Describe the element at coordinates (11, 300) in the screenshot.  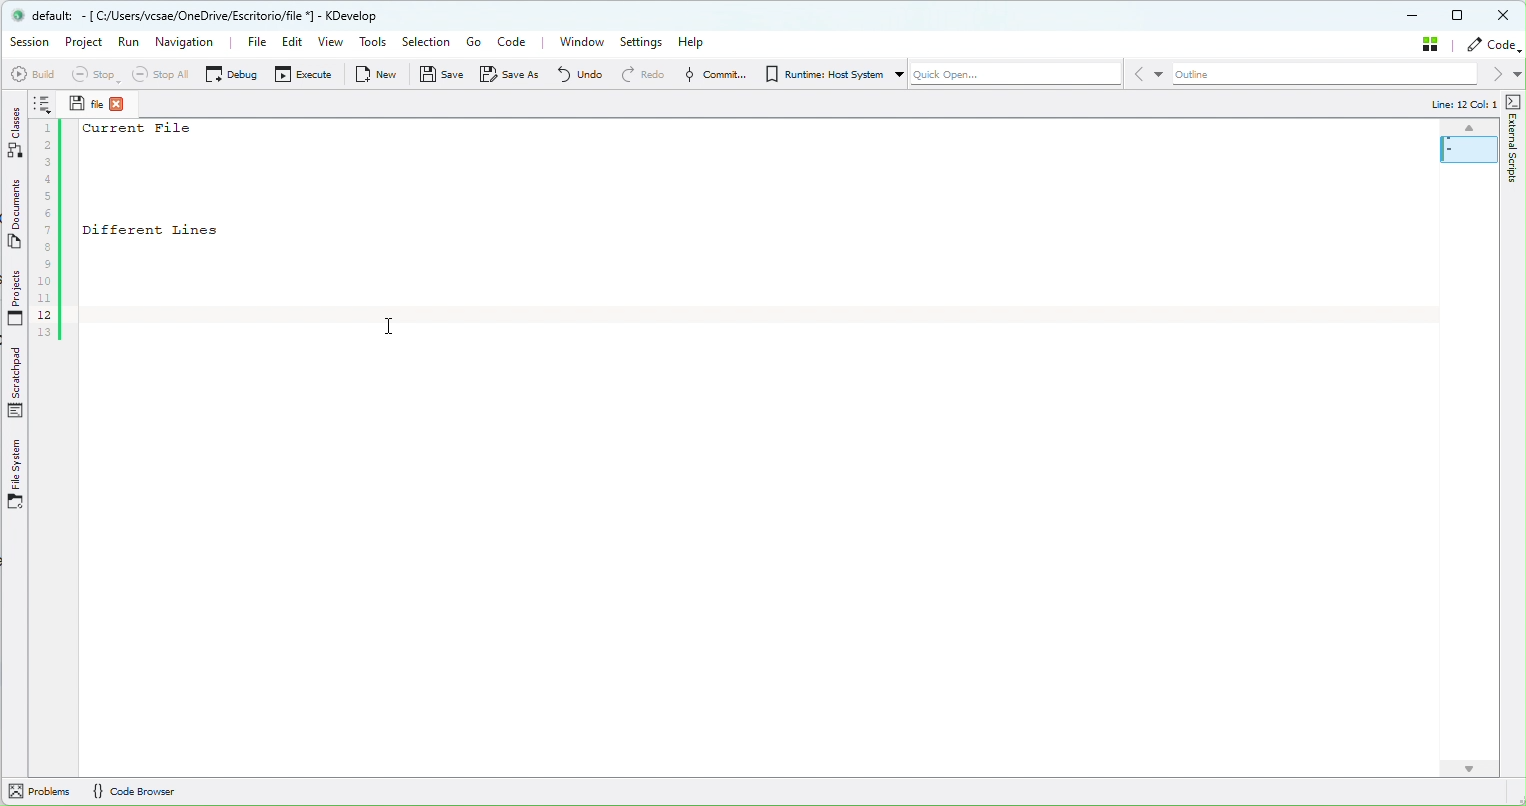
I see `Projects` at that location.